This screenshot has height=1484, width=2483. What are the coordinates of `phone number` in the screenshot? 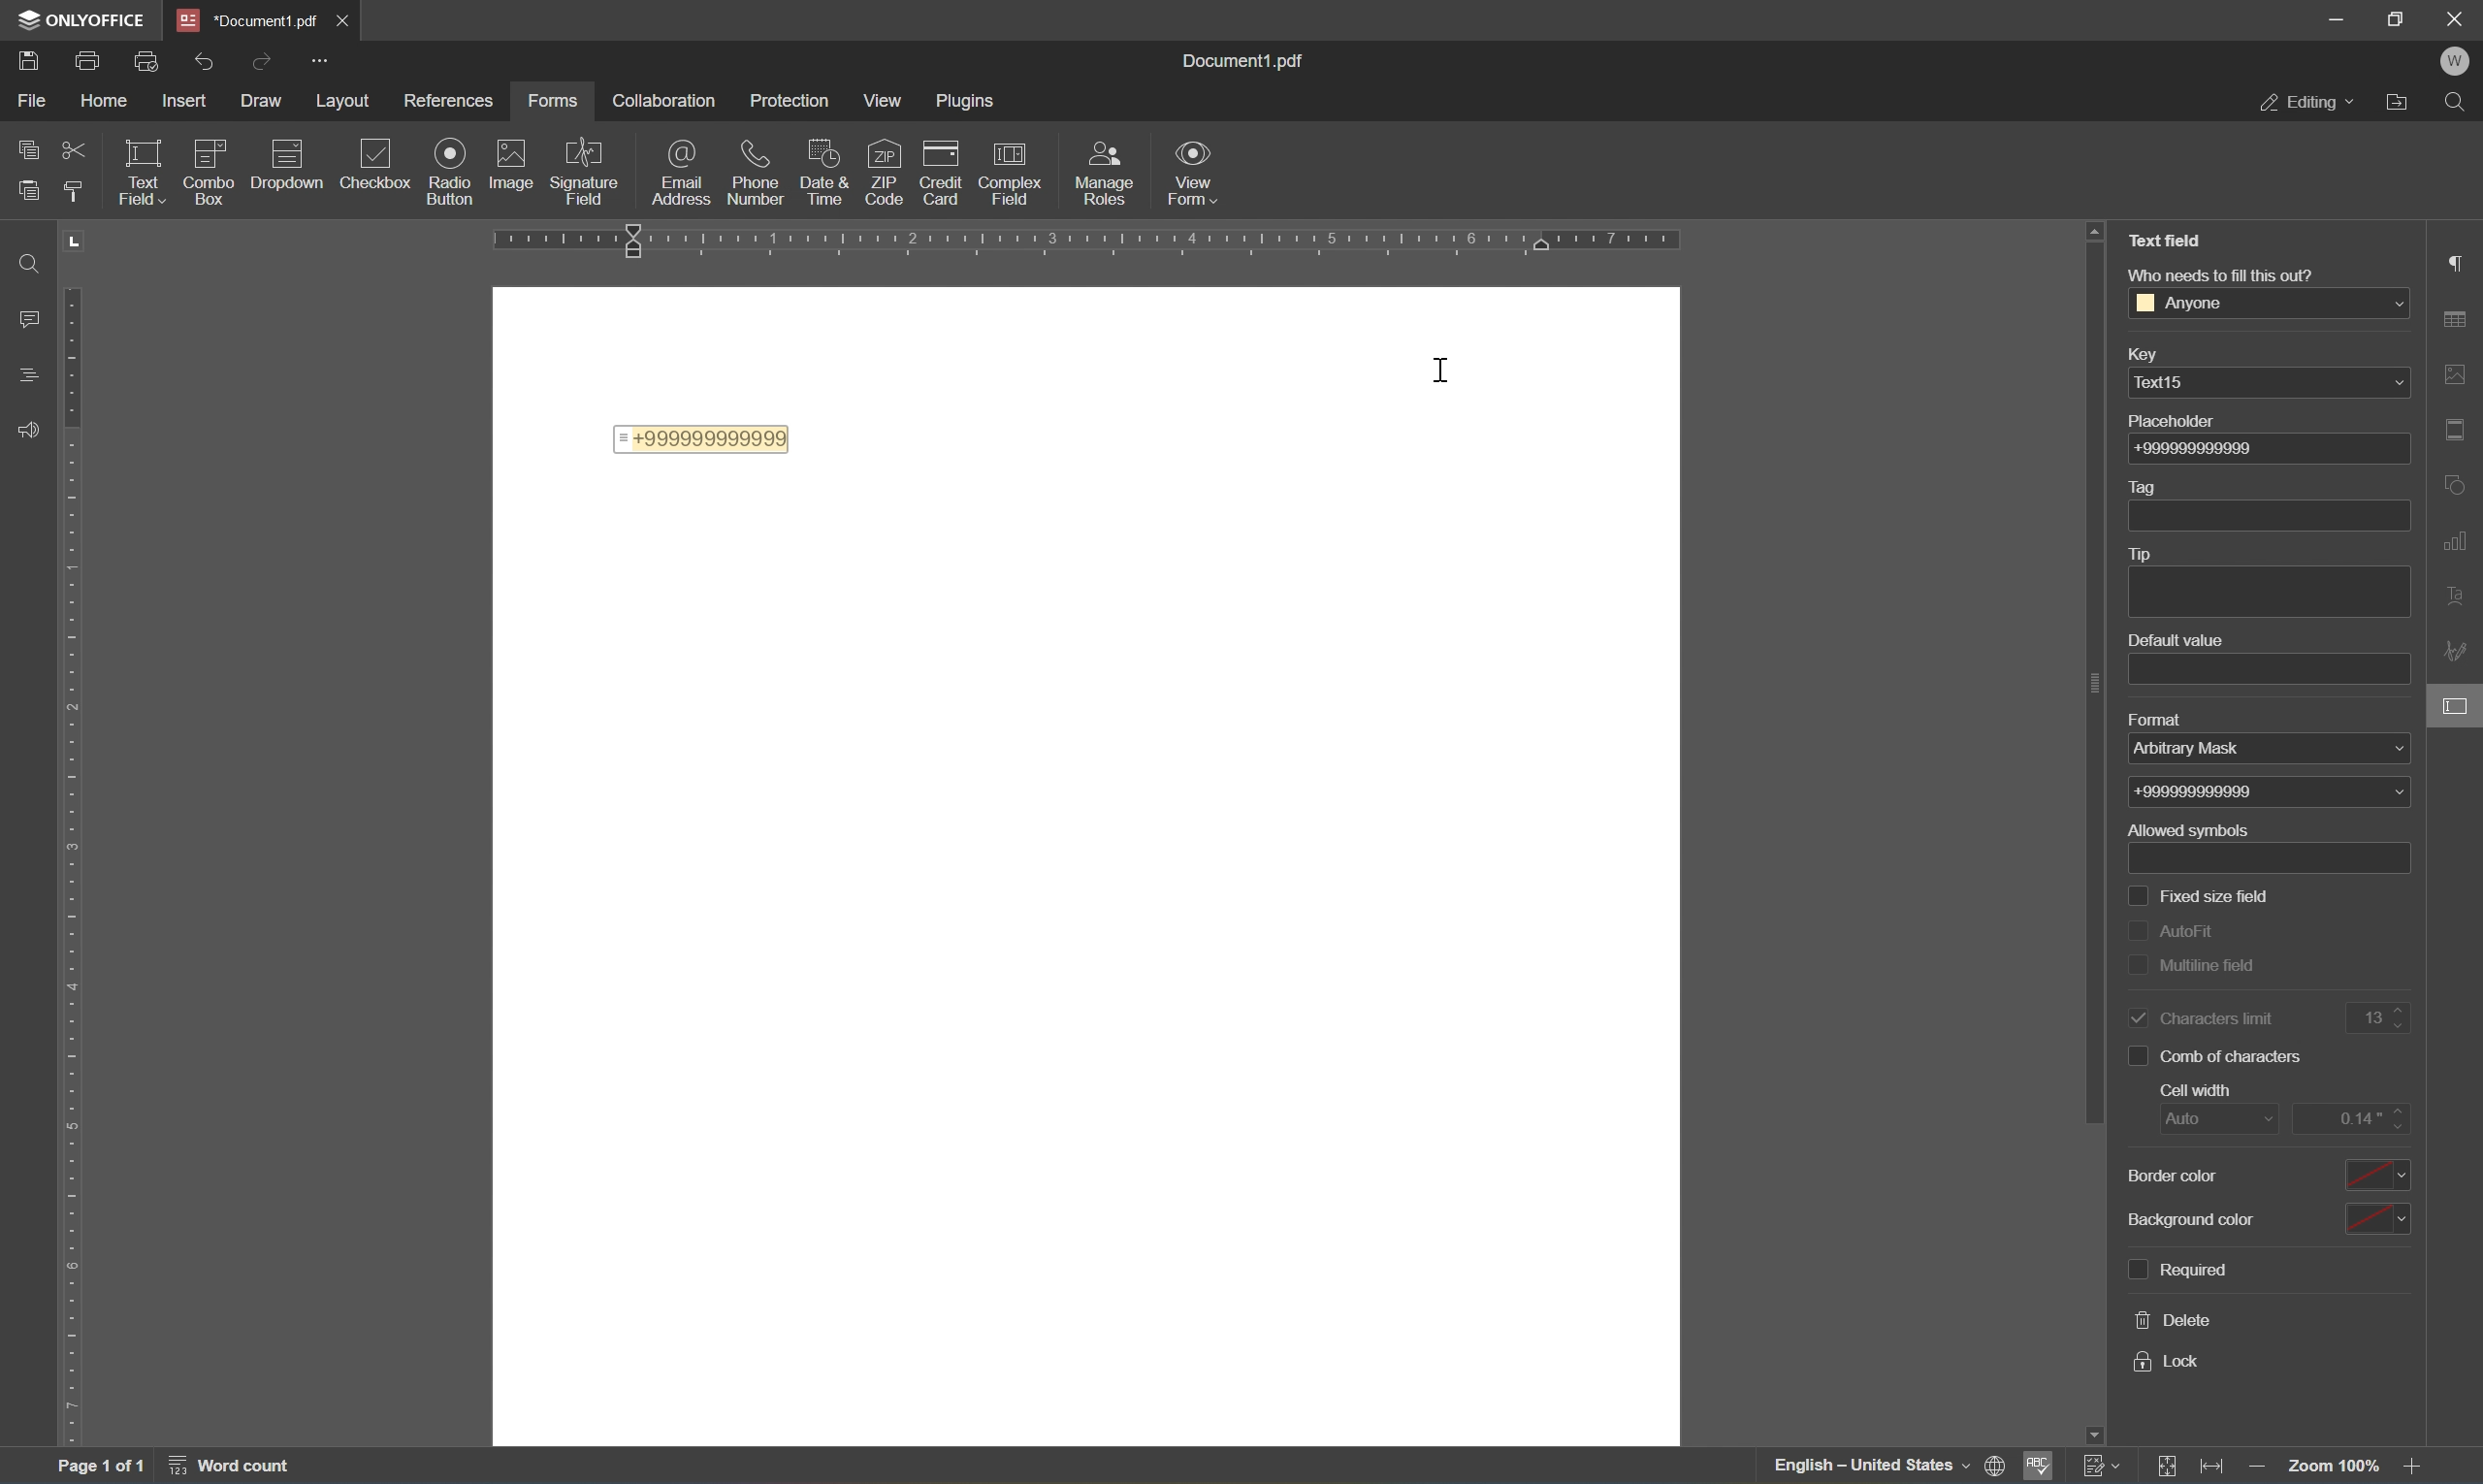 It's located at (760, 173).